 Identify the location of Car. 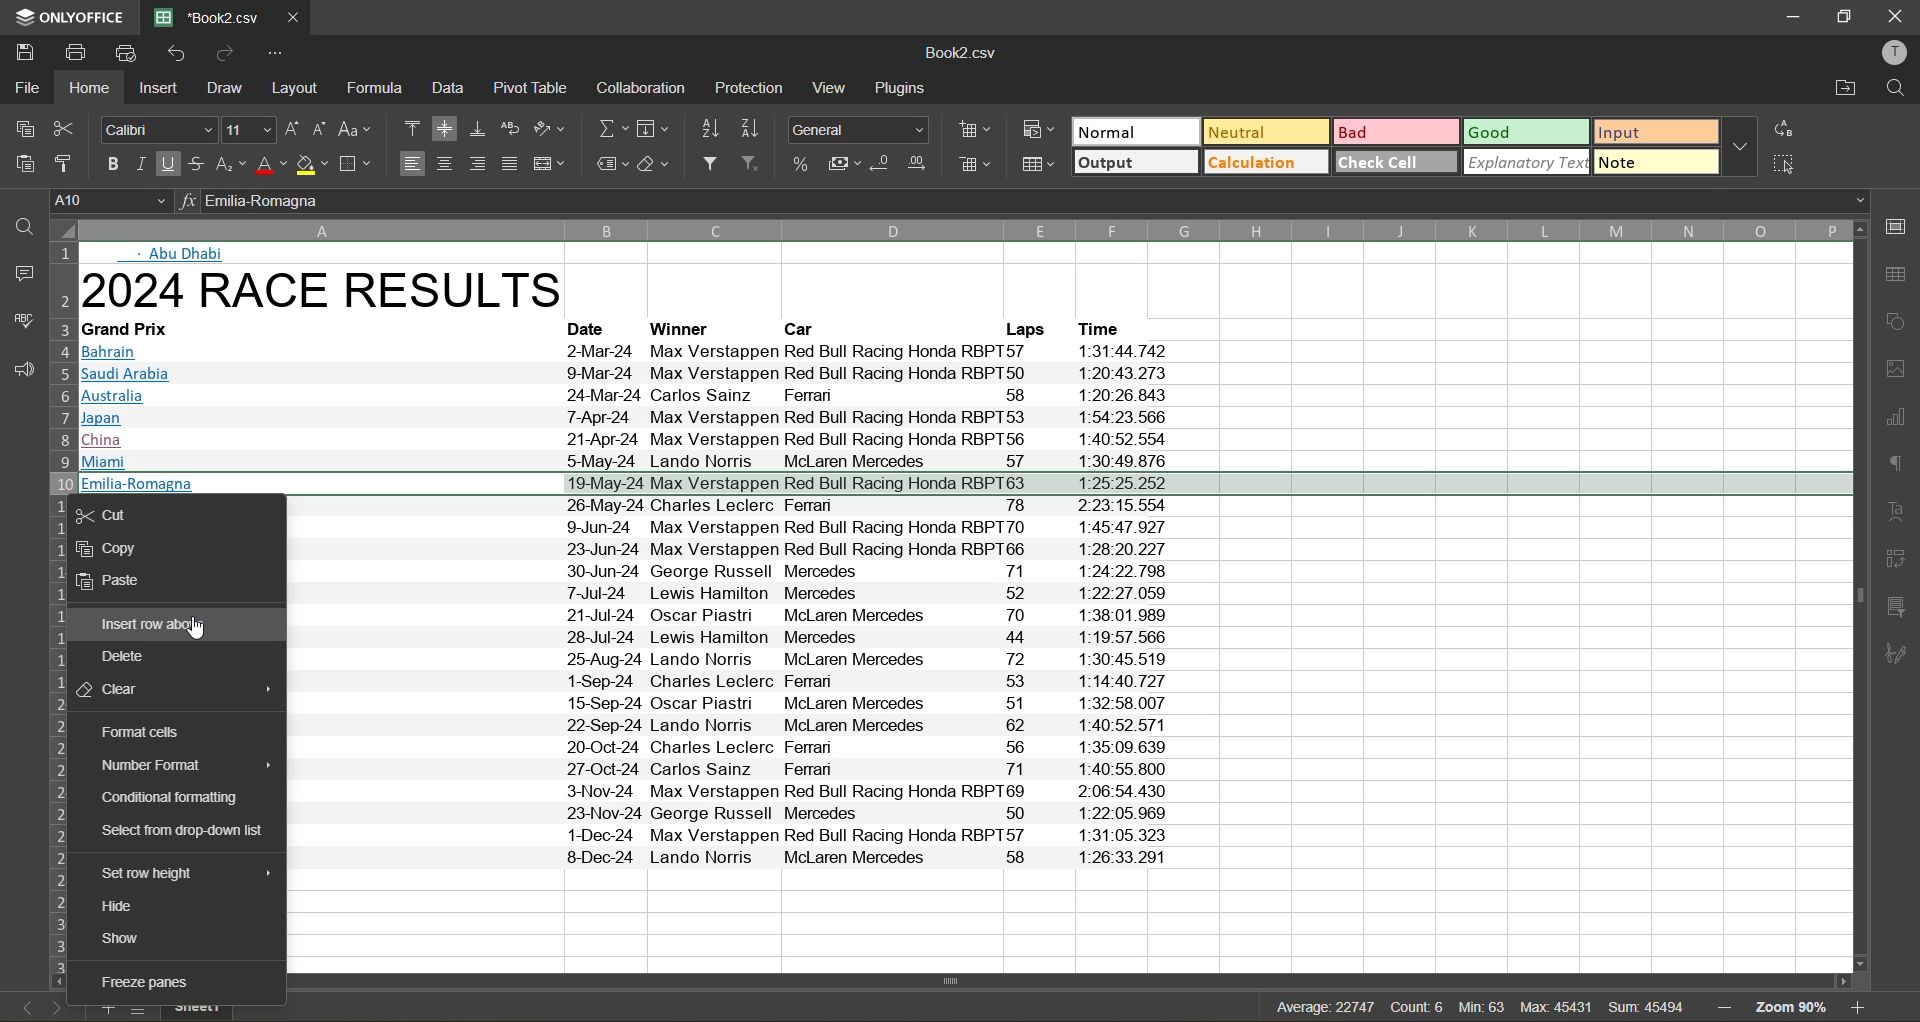
(806, 328).